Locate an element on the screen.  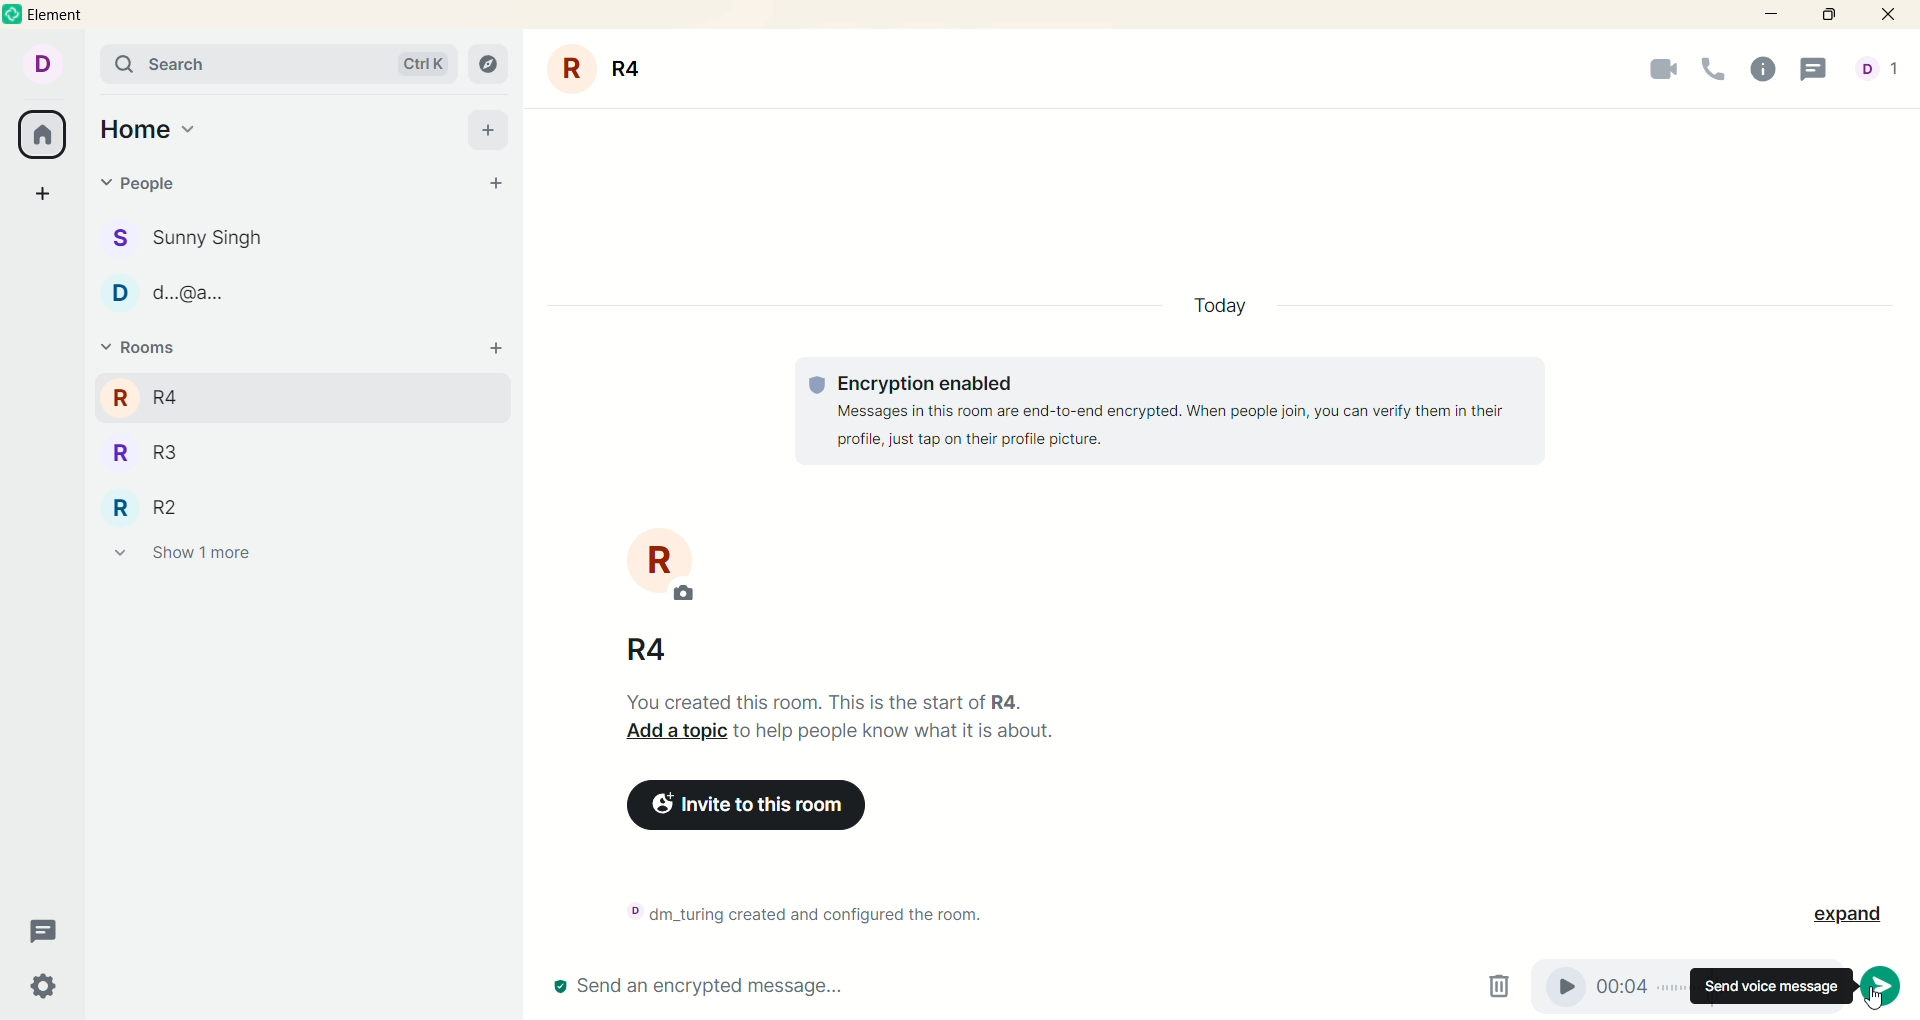
add is located at coordinates (488, 129).